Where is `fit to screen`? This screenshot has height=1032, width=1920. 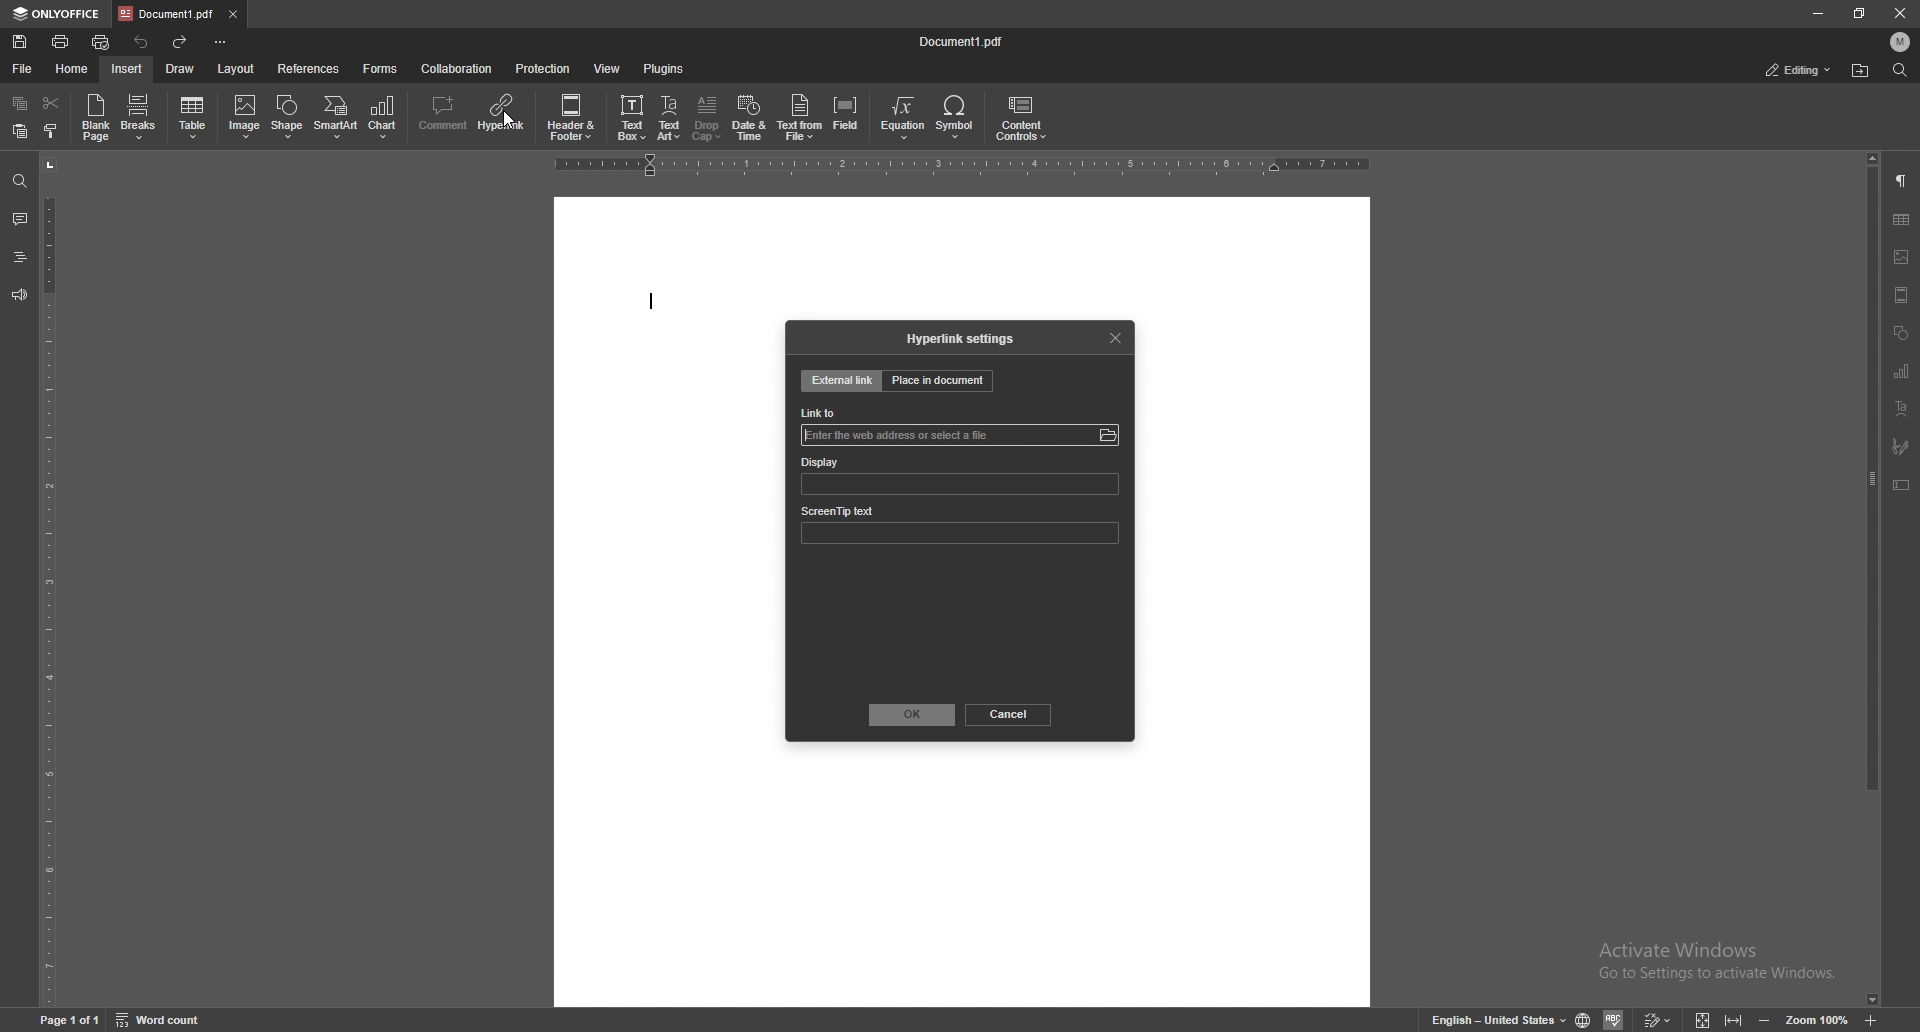
fit to screen is located at coordinates (1703, 1018).